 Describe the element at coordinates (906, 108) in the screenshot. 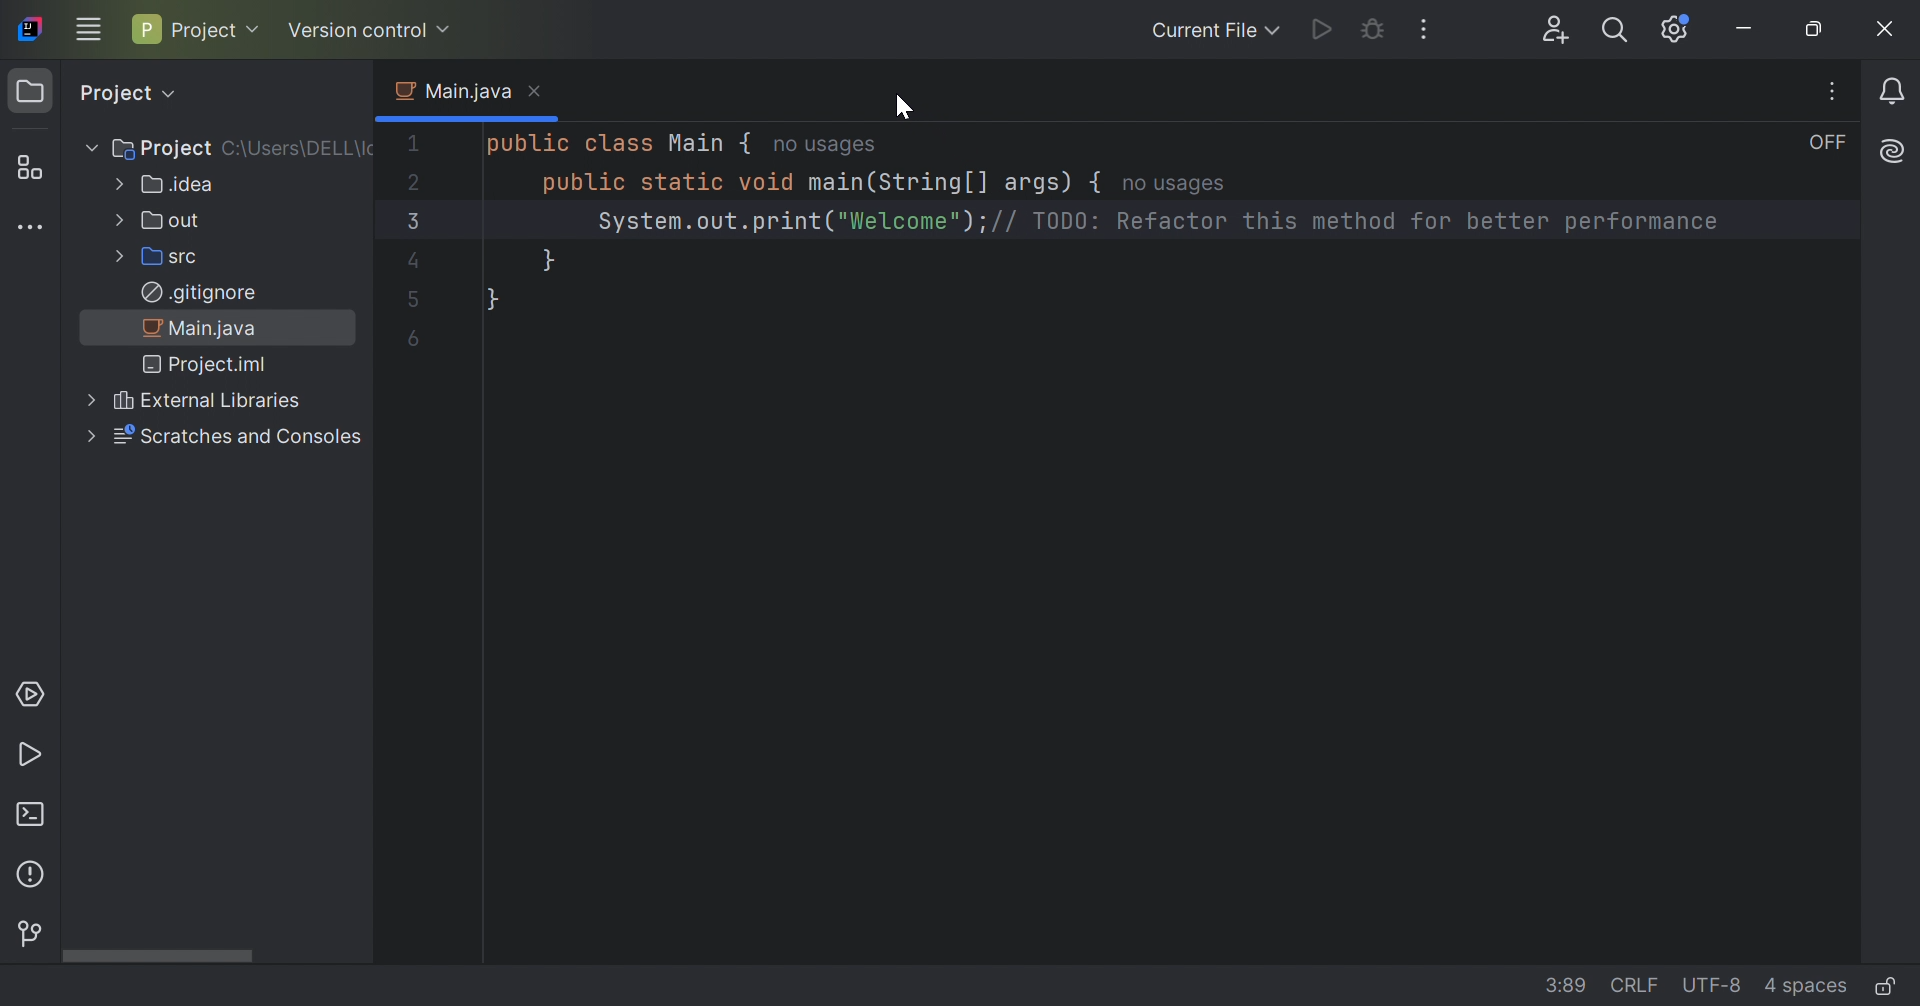

I see `Cursor` at that location.